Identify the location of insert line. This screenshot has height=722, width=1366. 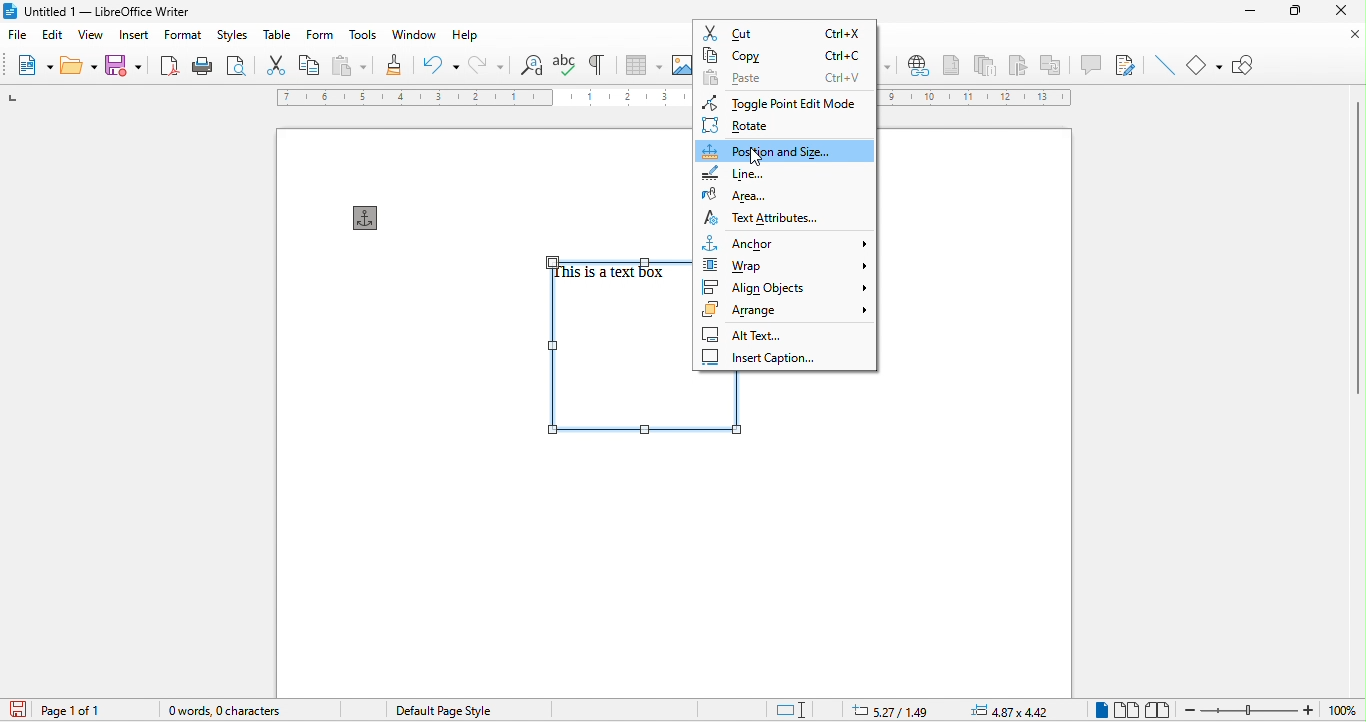
(1162, 66).